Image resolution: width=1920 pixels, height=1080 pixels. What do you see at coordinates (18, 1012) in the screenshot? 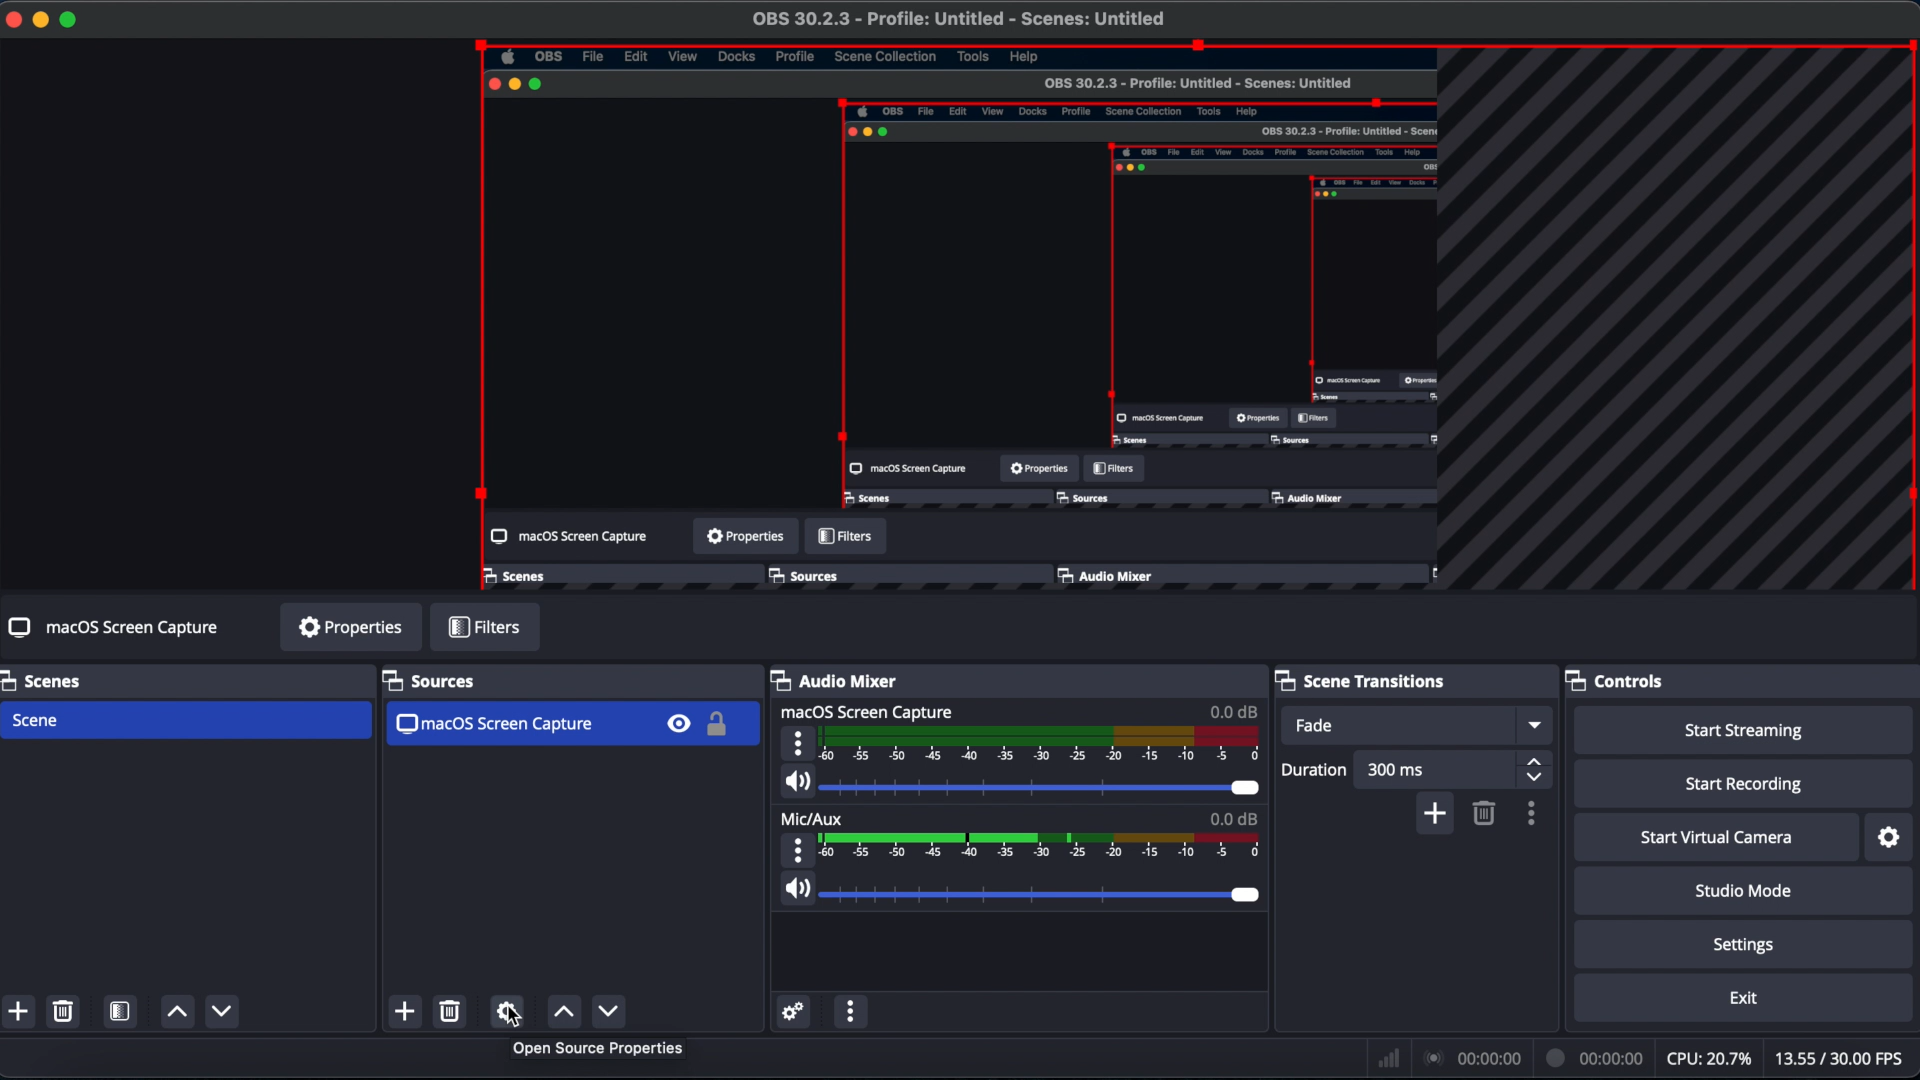
I see `add scene` at bounding box center [18, 1012].